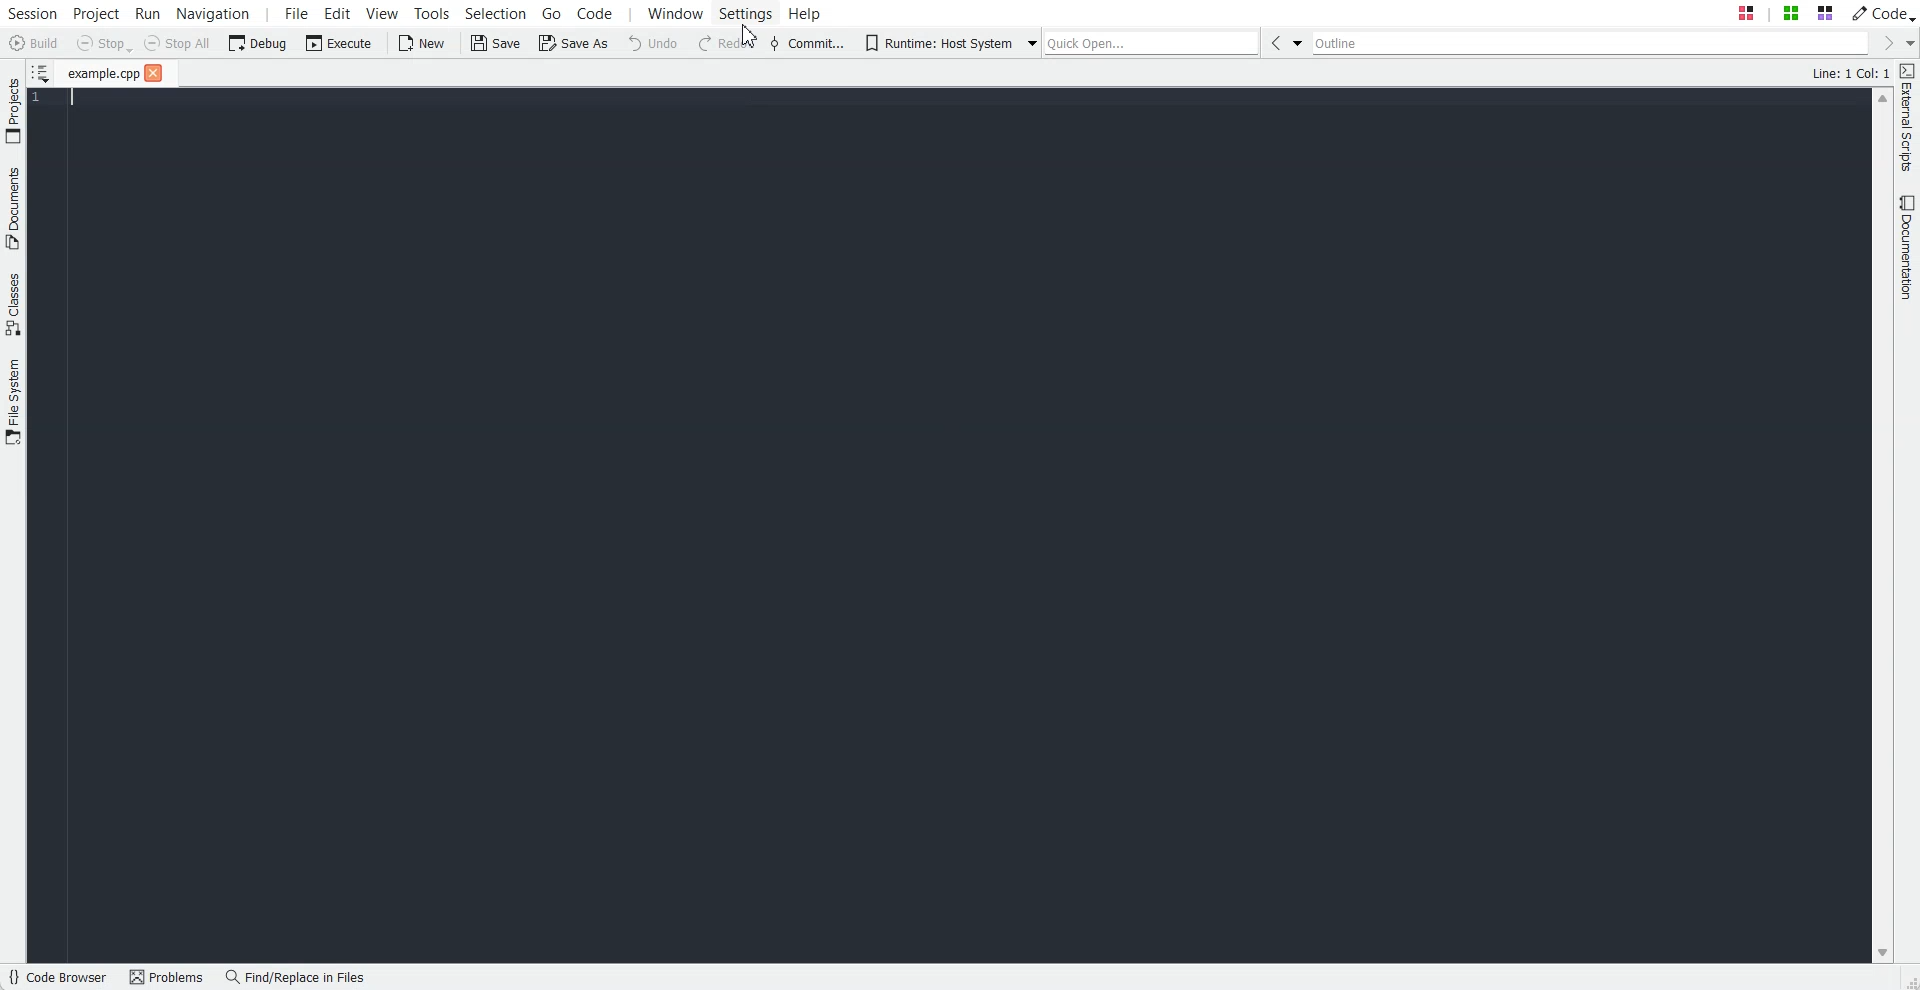  I want to click on External Scripts, so click(1908, 118).